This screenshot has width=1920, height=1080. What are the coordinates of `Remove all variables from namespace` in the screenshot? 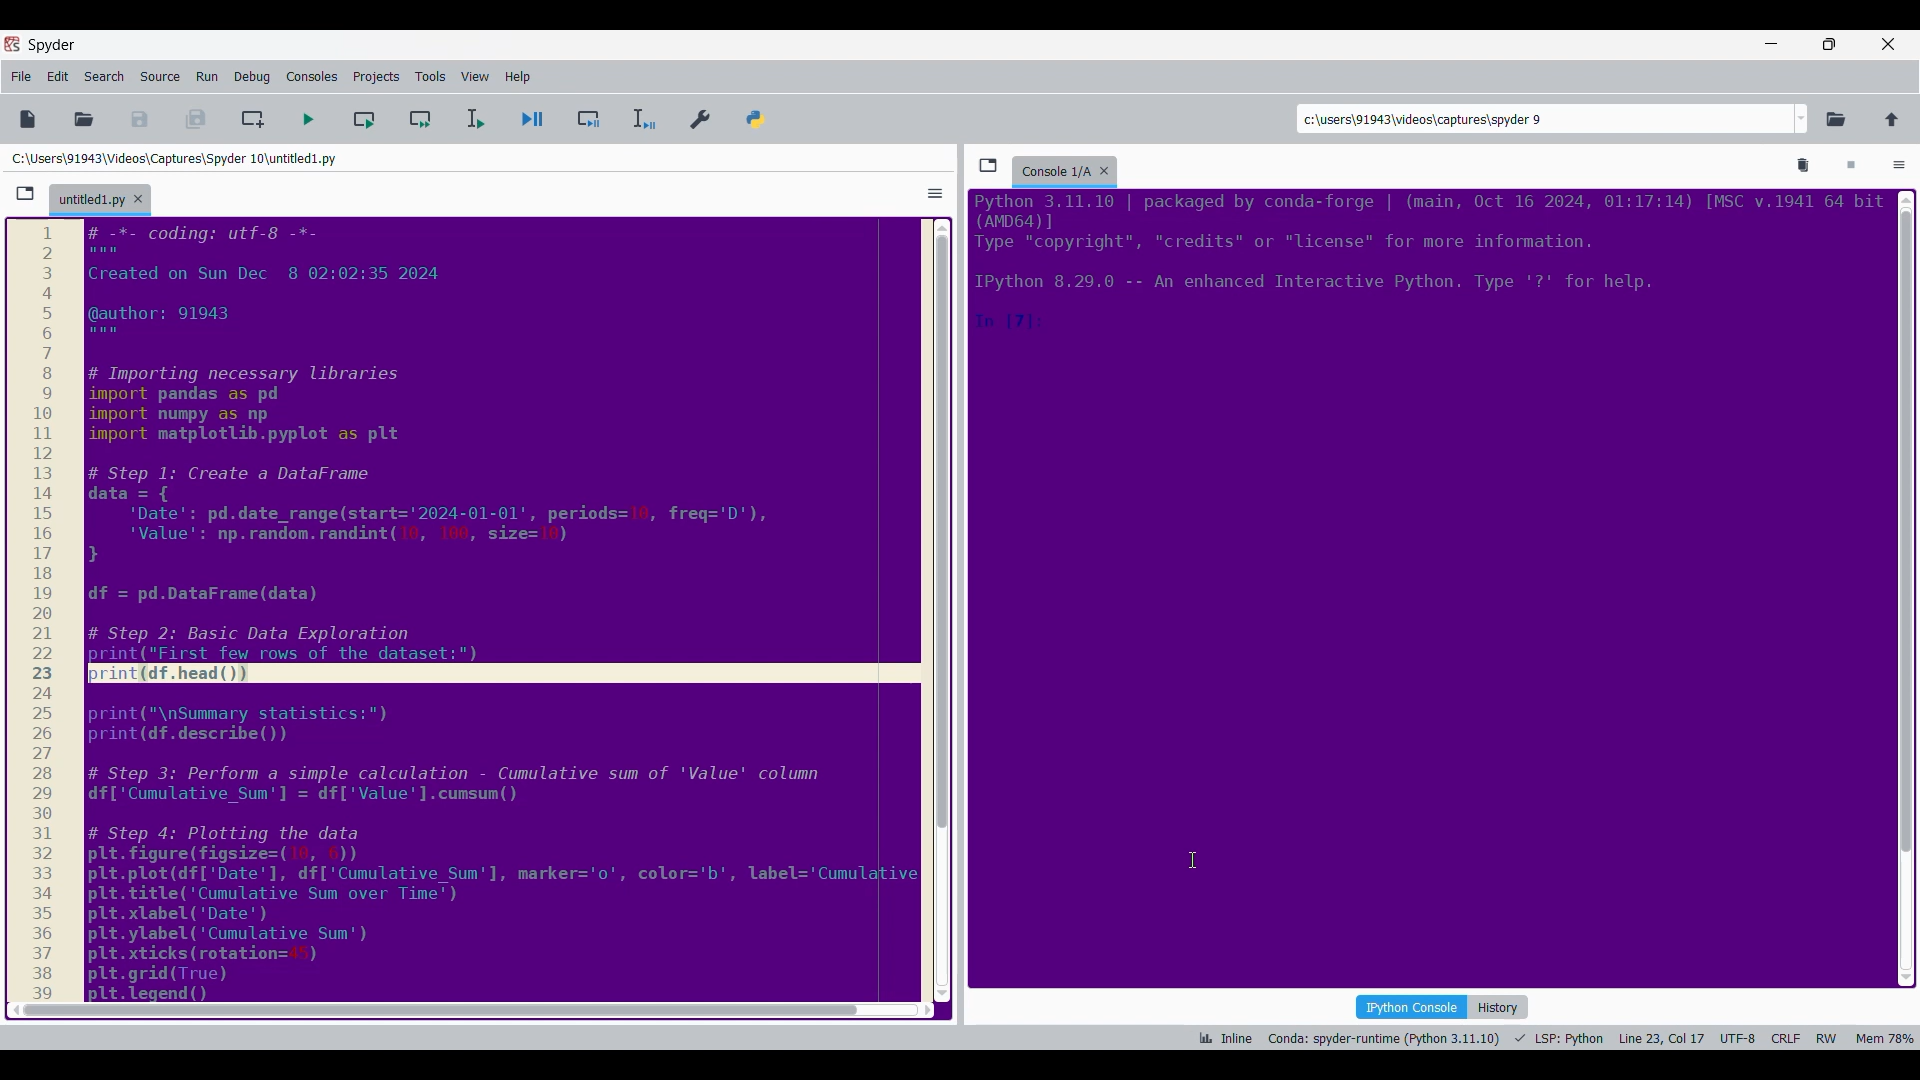 It's located at (1804, 166).